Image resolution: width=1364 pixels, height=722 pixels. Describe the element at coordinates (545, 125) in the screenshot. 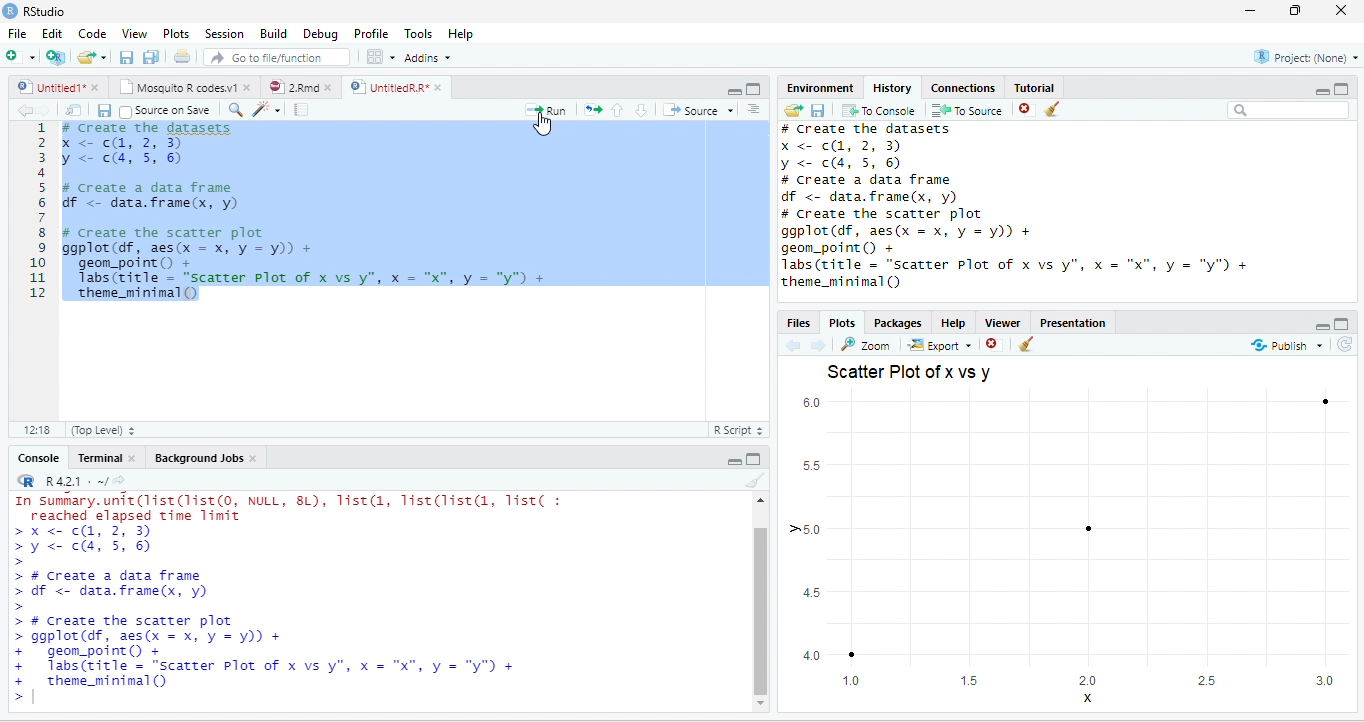

I see `cursor` at that location.